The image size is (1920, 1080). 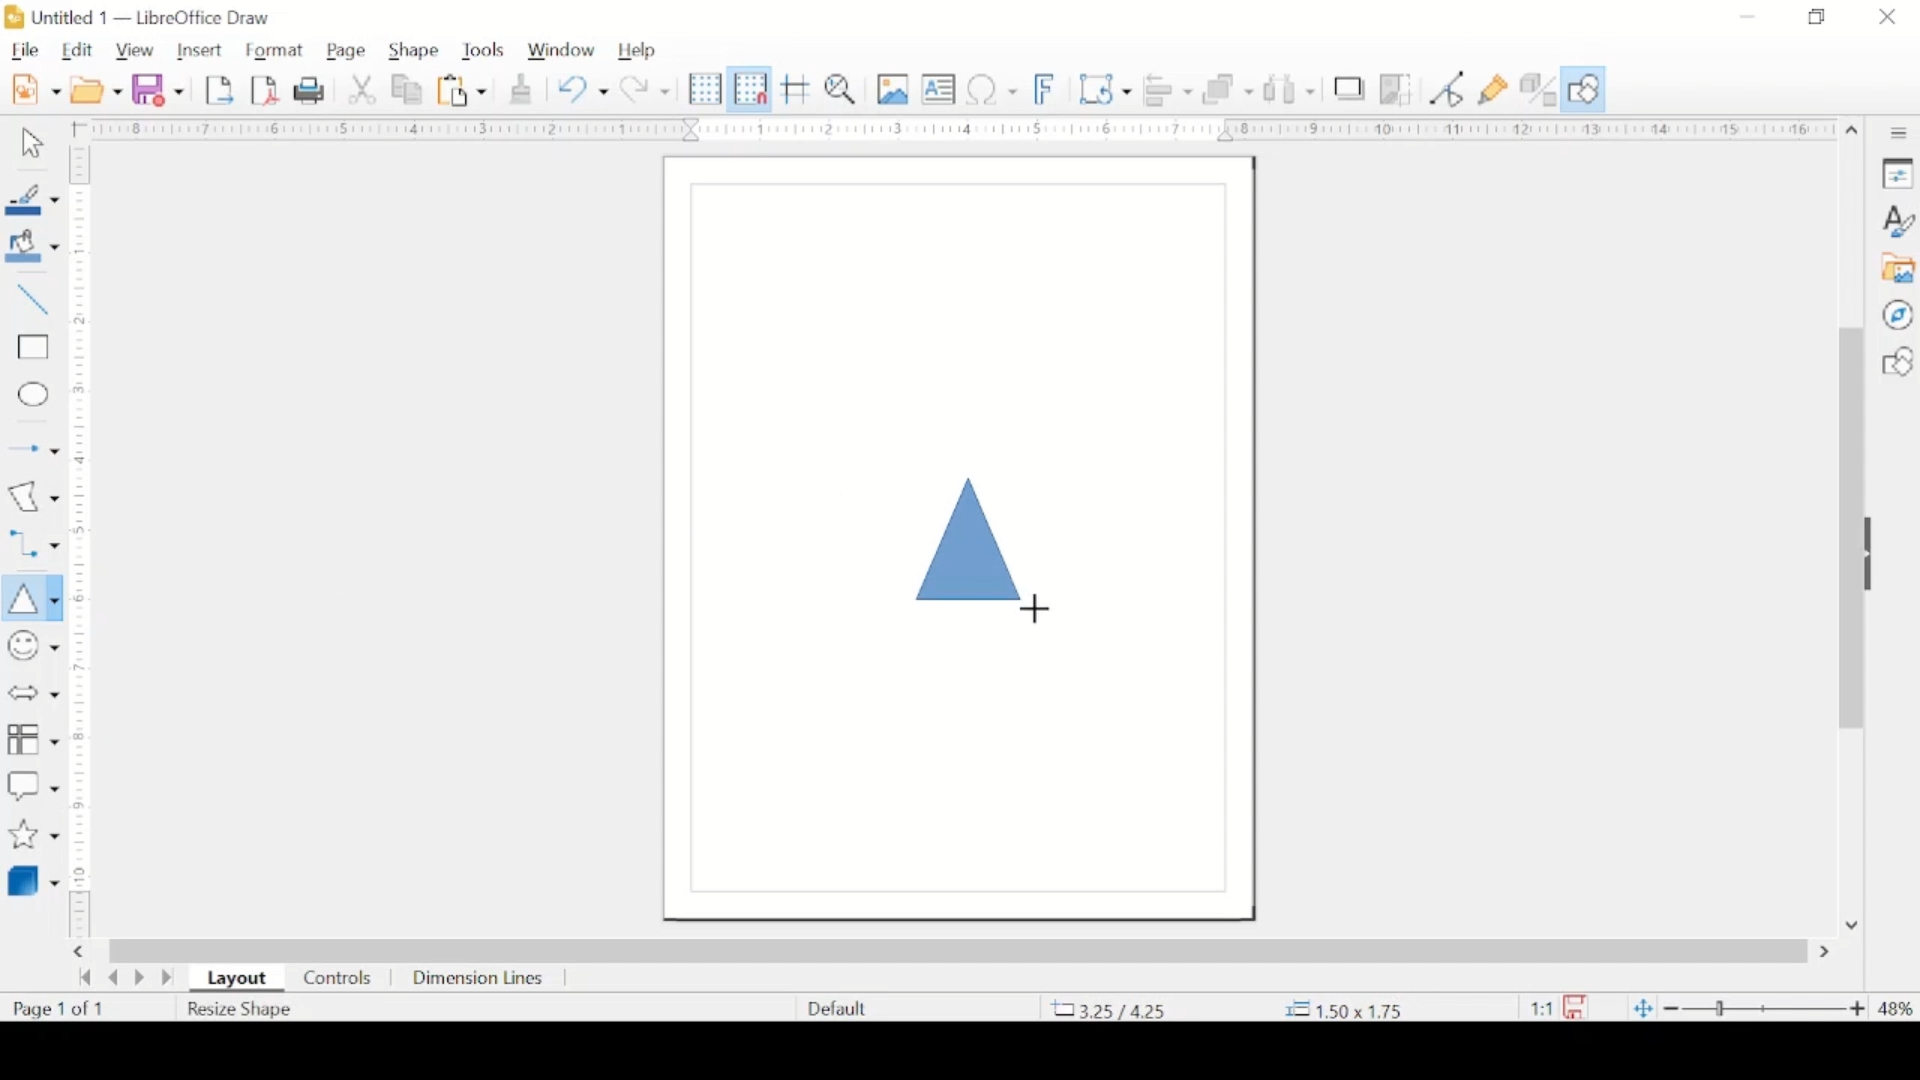 I want to click on insert arrow, so click(x=32, y=446).